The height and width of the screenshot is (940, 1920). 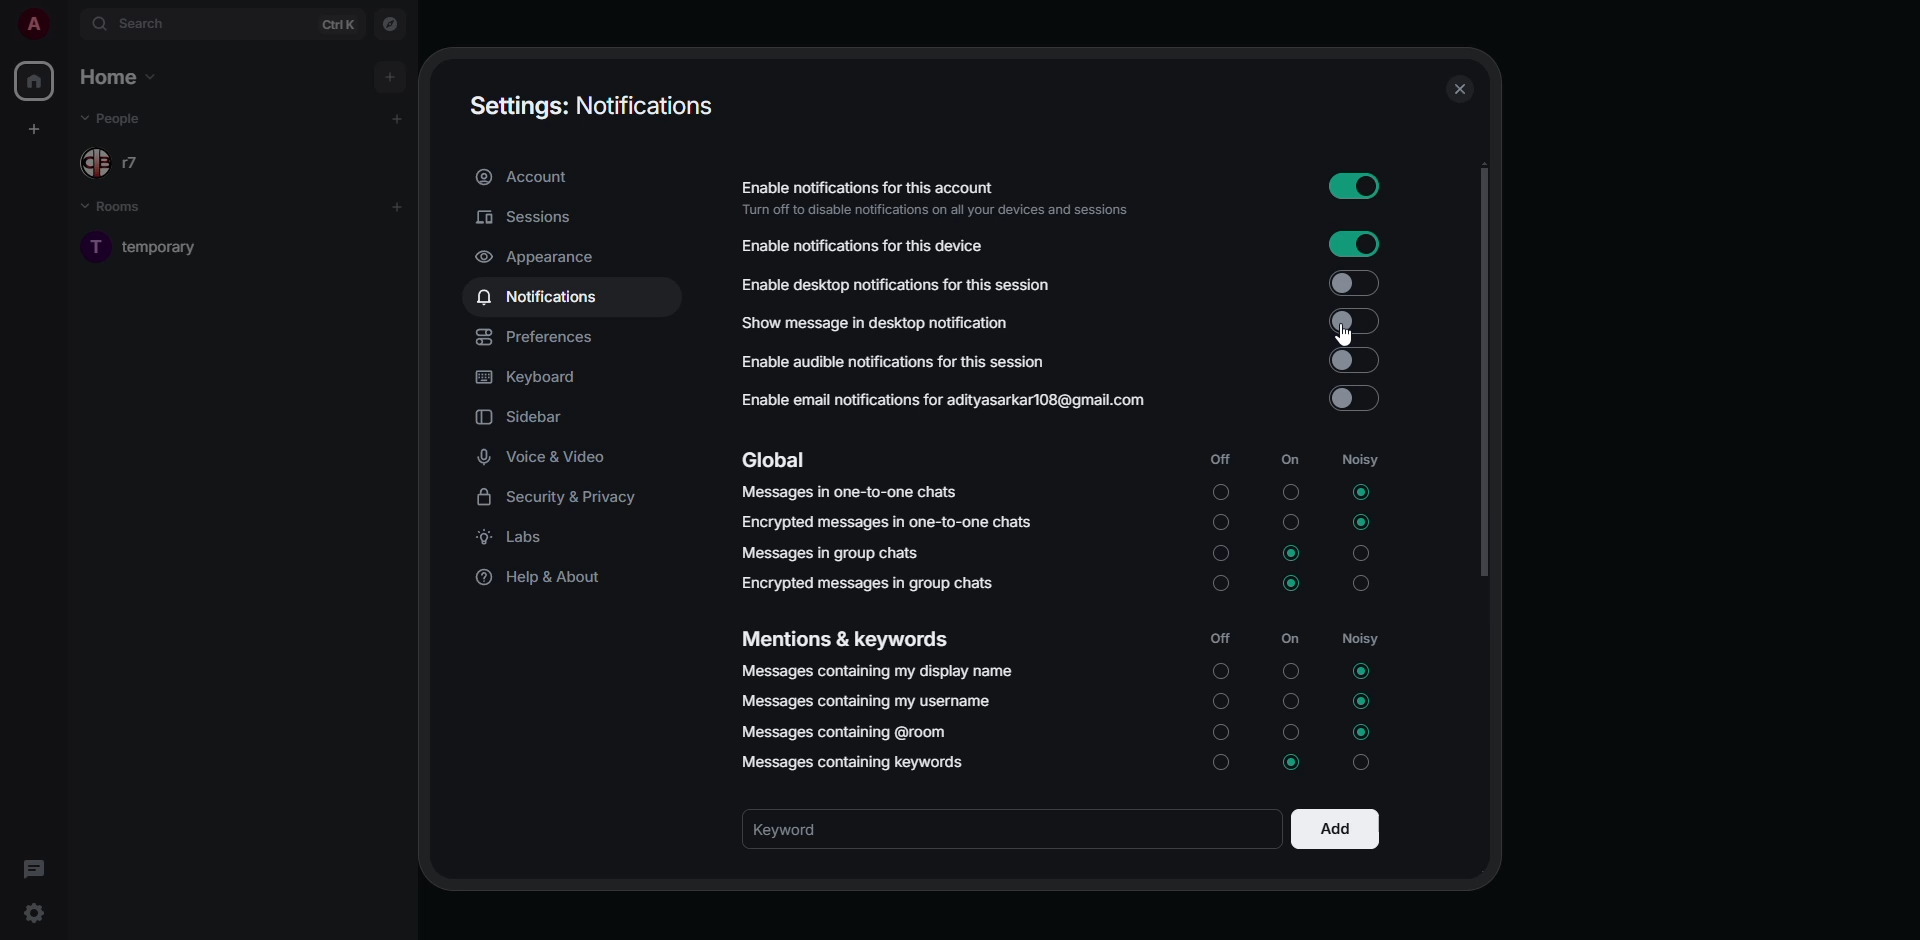 What do you see at coordinates (164, 246) in the screenshot?
I see `room` at bounding box center [164, 246].